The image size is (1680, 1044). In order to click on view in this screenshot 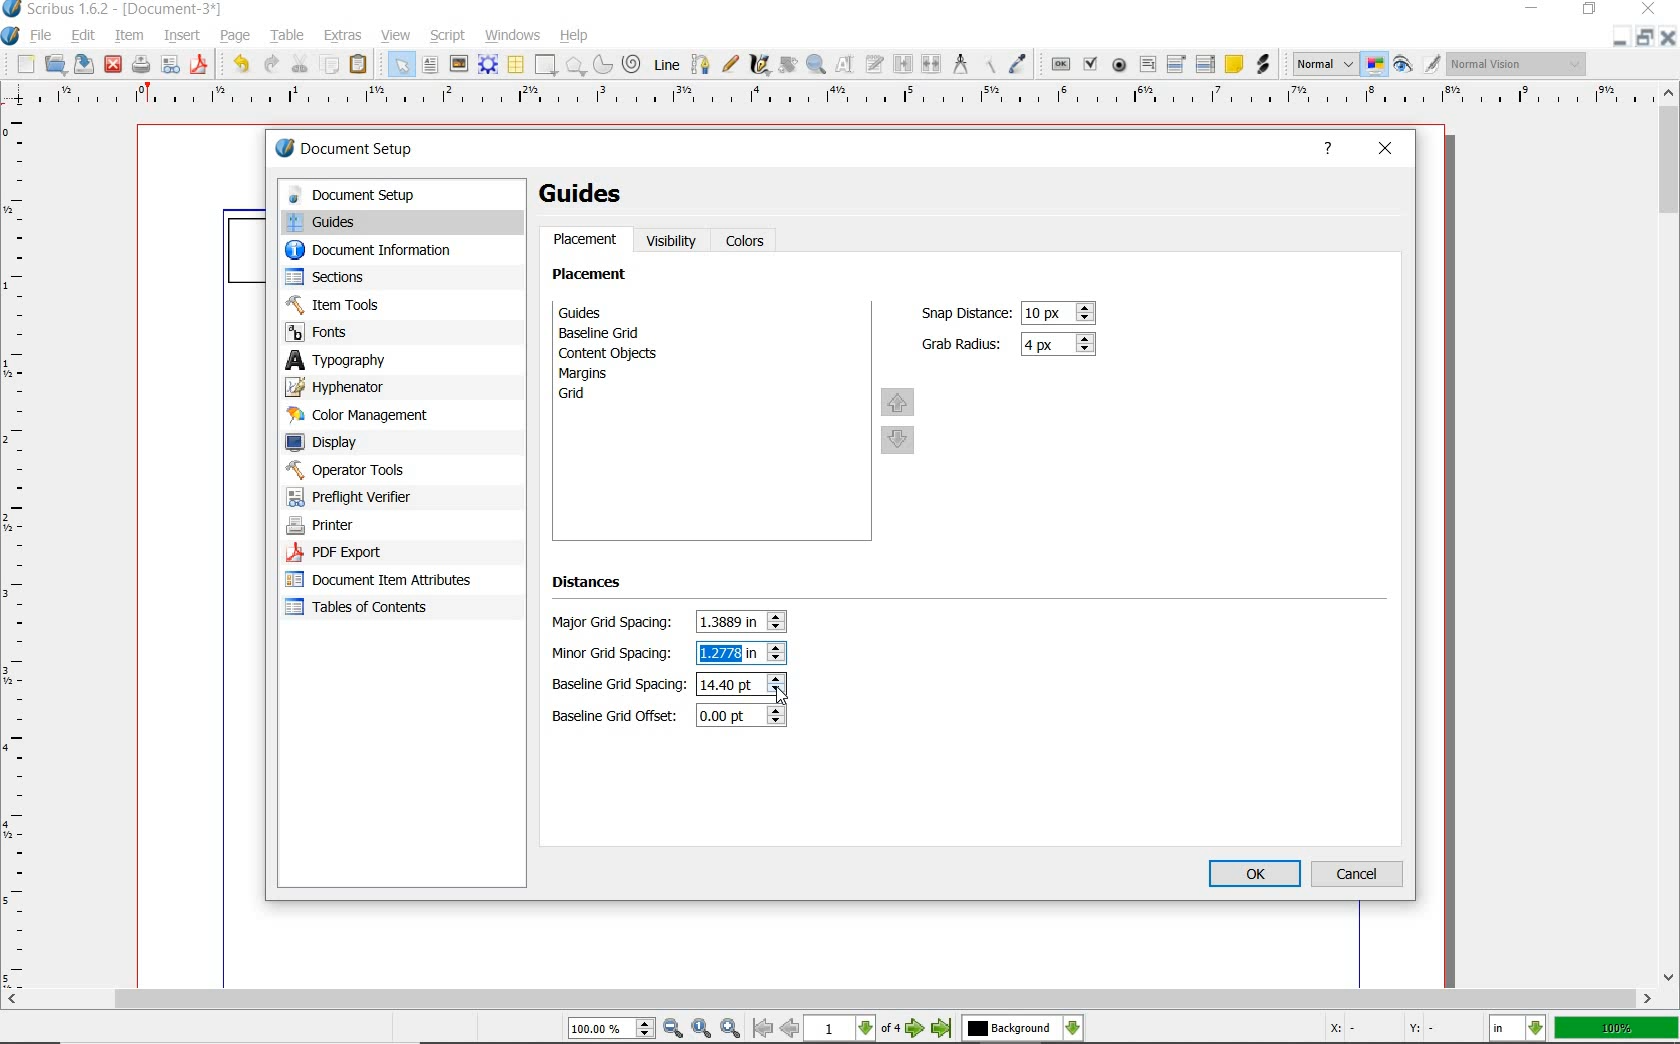, I will do `click(396, 37)`.